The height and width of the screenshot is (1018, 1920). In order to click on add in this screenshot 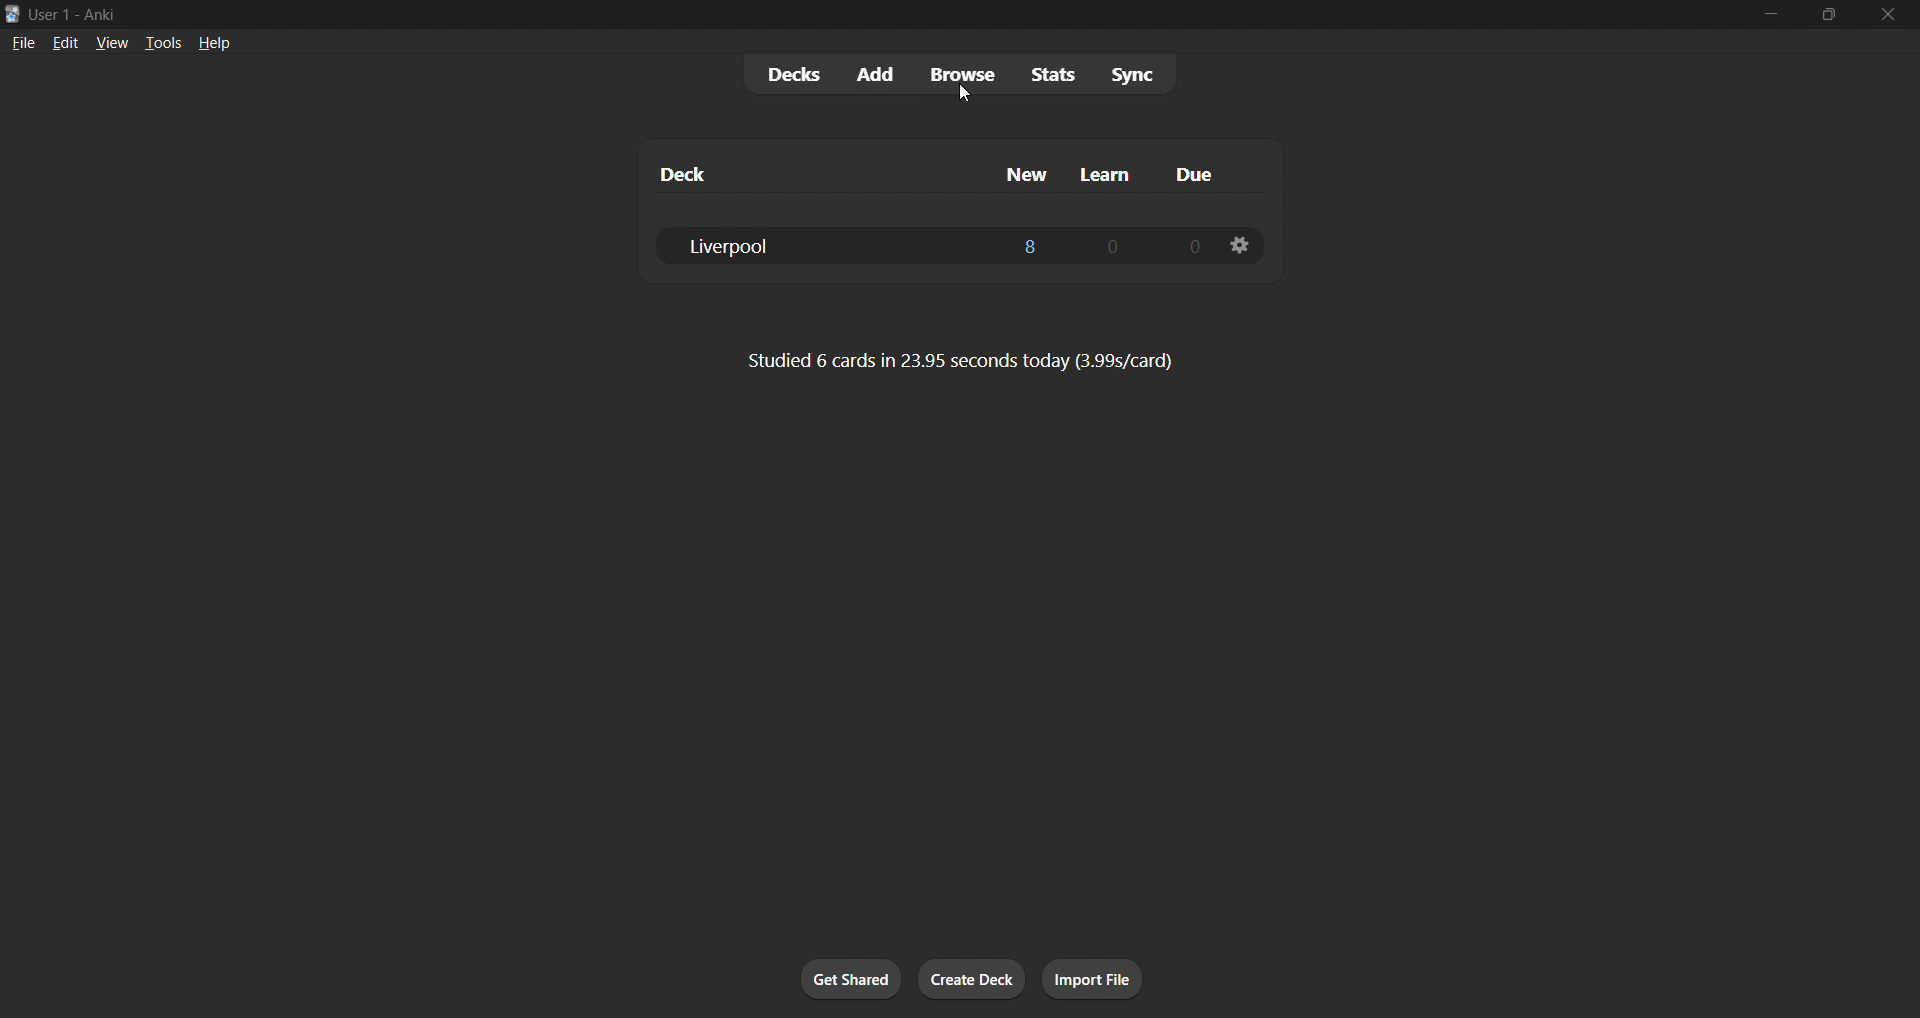, I will do `click(864, 71)`.